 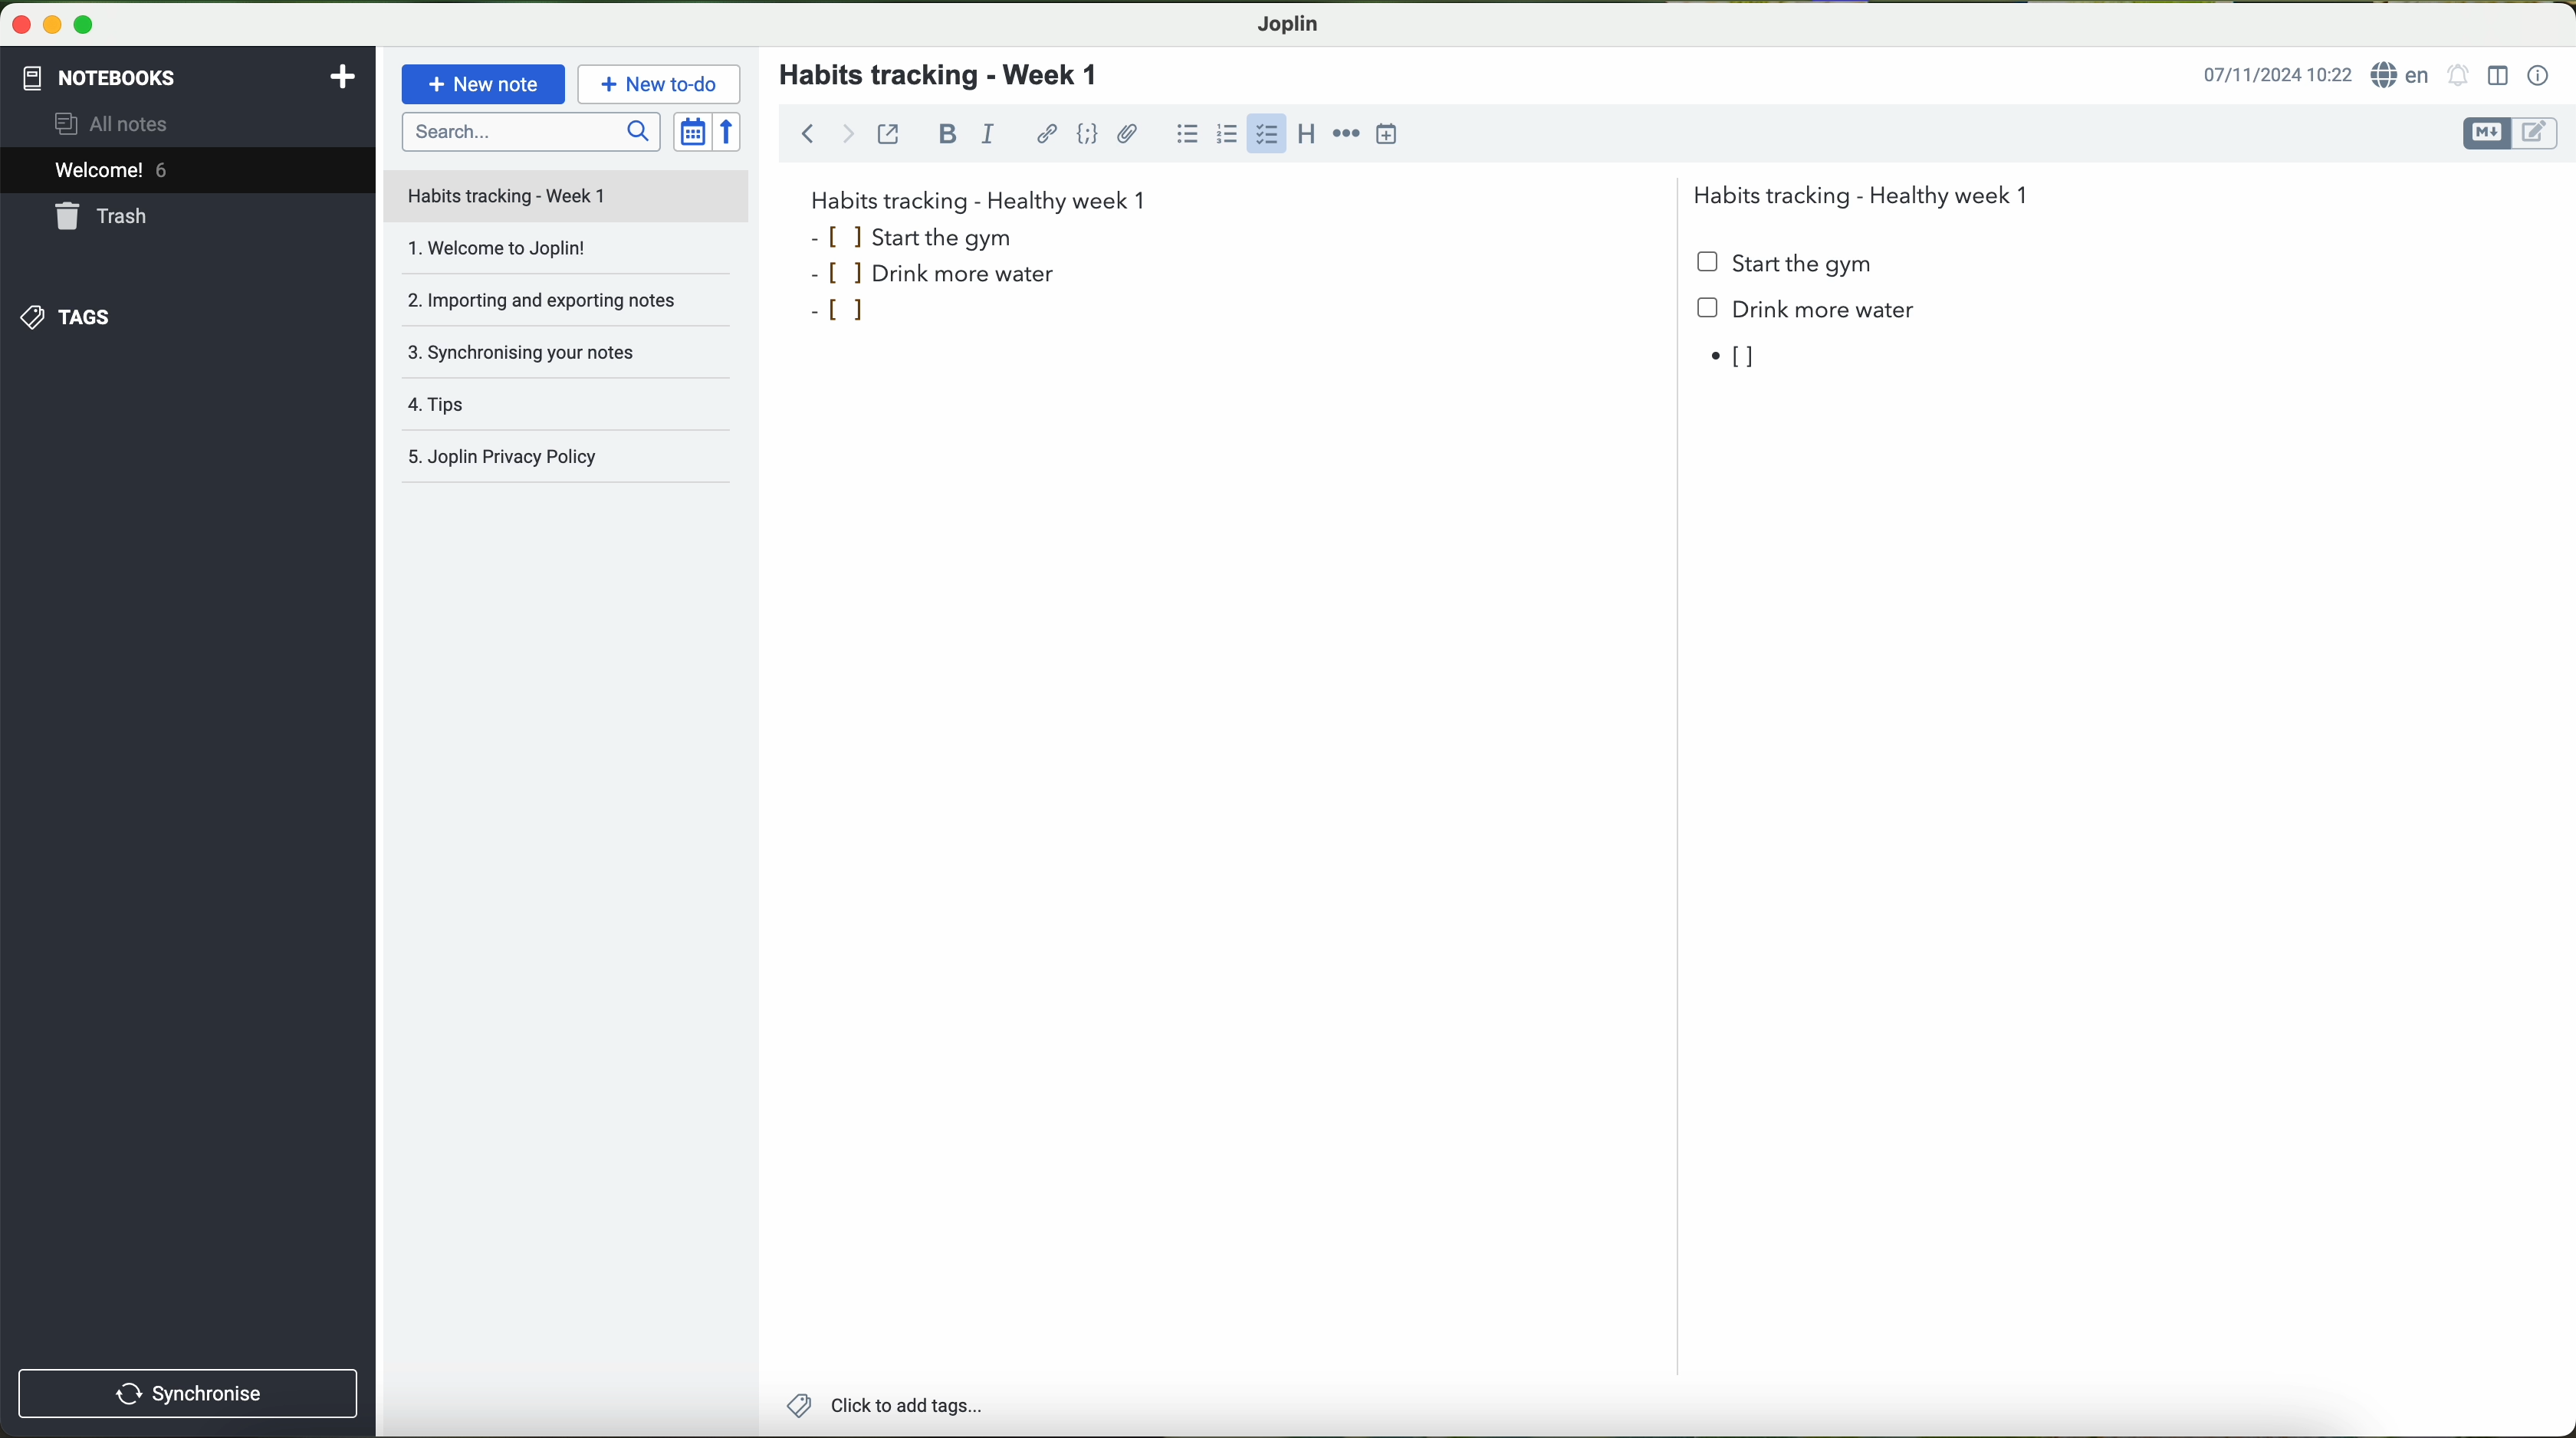 What do you see at coordinates (951, 76) in the screenshot?
I see `habits tracking - week 1` at bounding box center [951, 76].